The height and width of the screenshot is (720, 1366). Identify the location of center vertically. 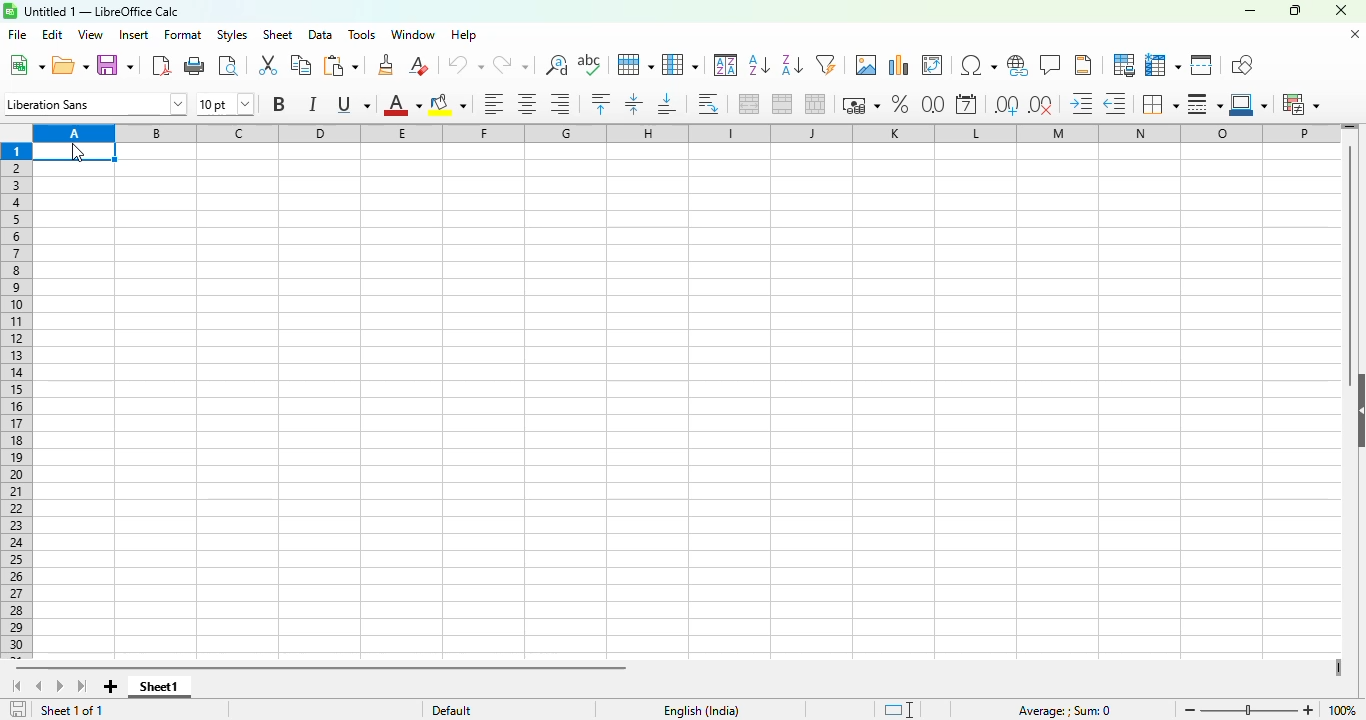
(633, 104).